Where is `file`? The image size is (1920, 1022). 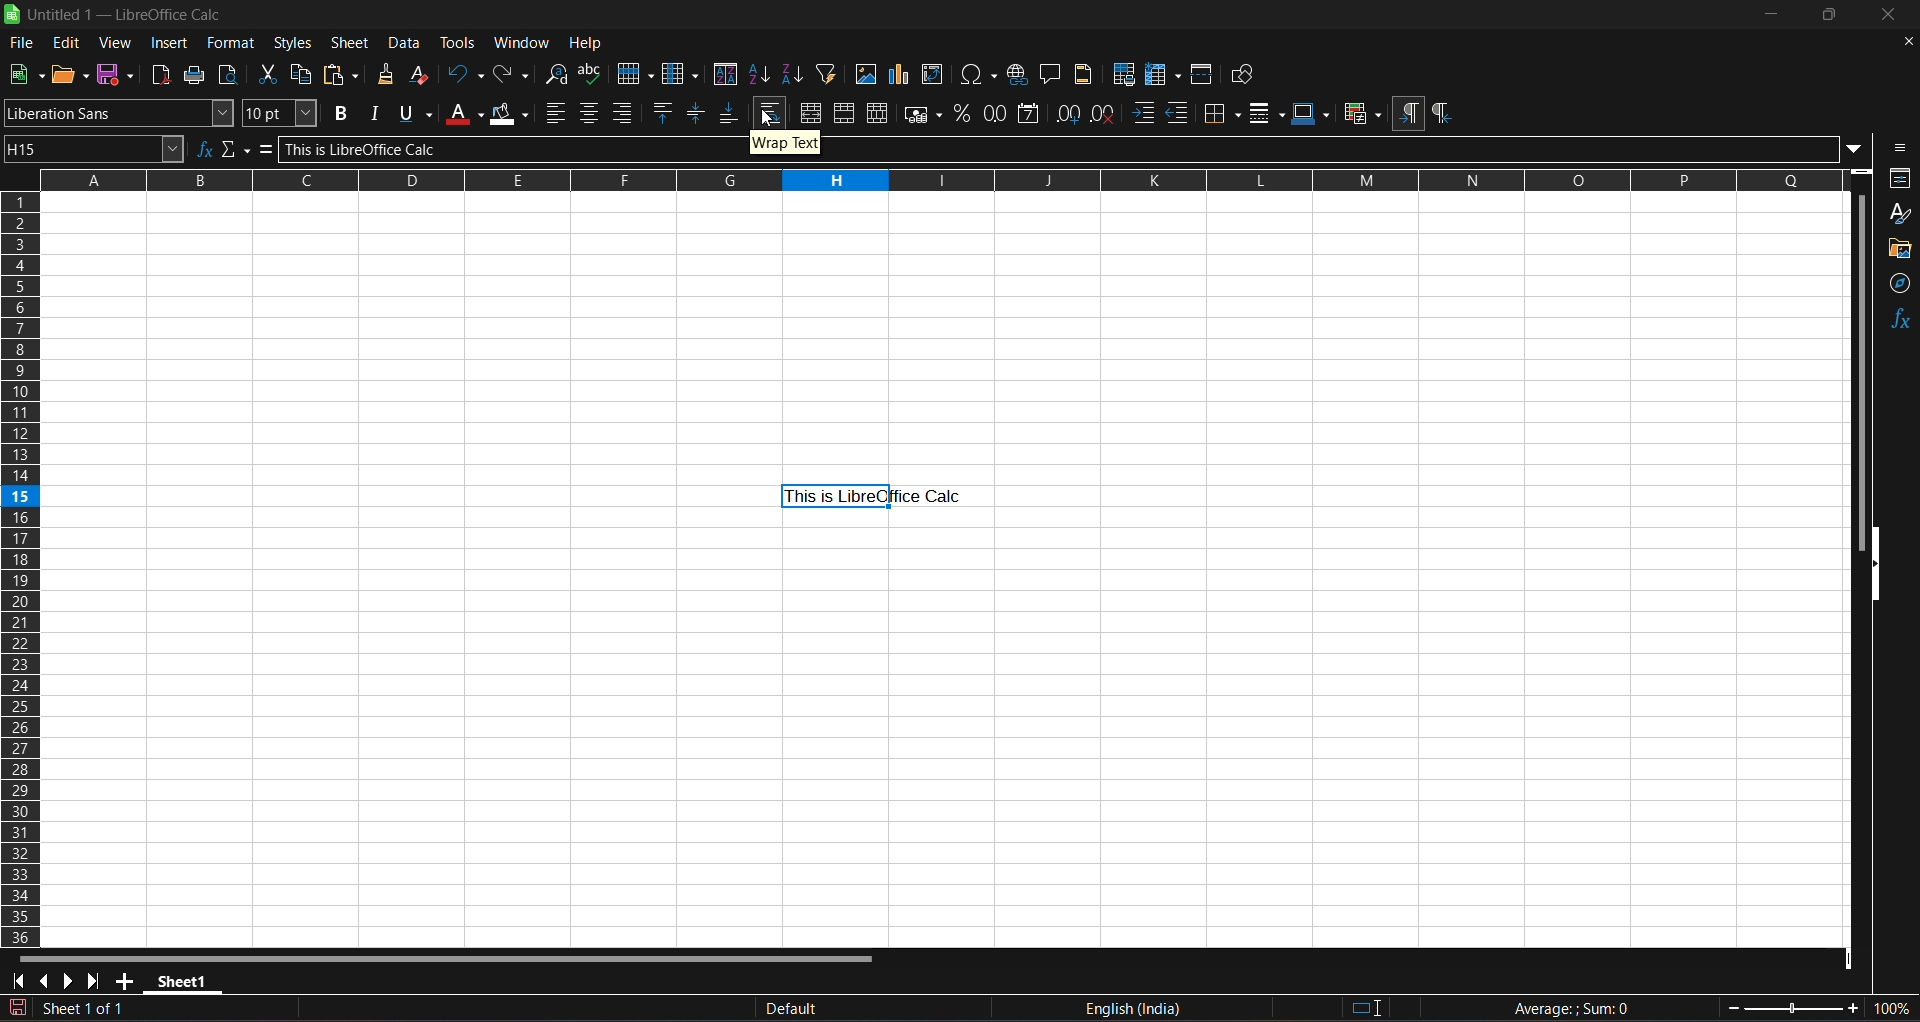 file is located at coordinates (24, 43).